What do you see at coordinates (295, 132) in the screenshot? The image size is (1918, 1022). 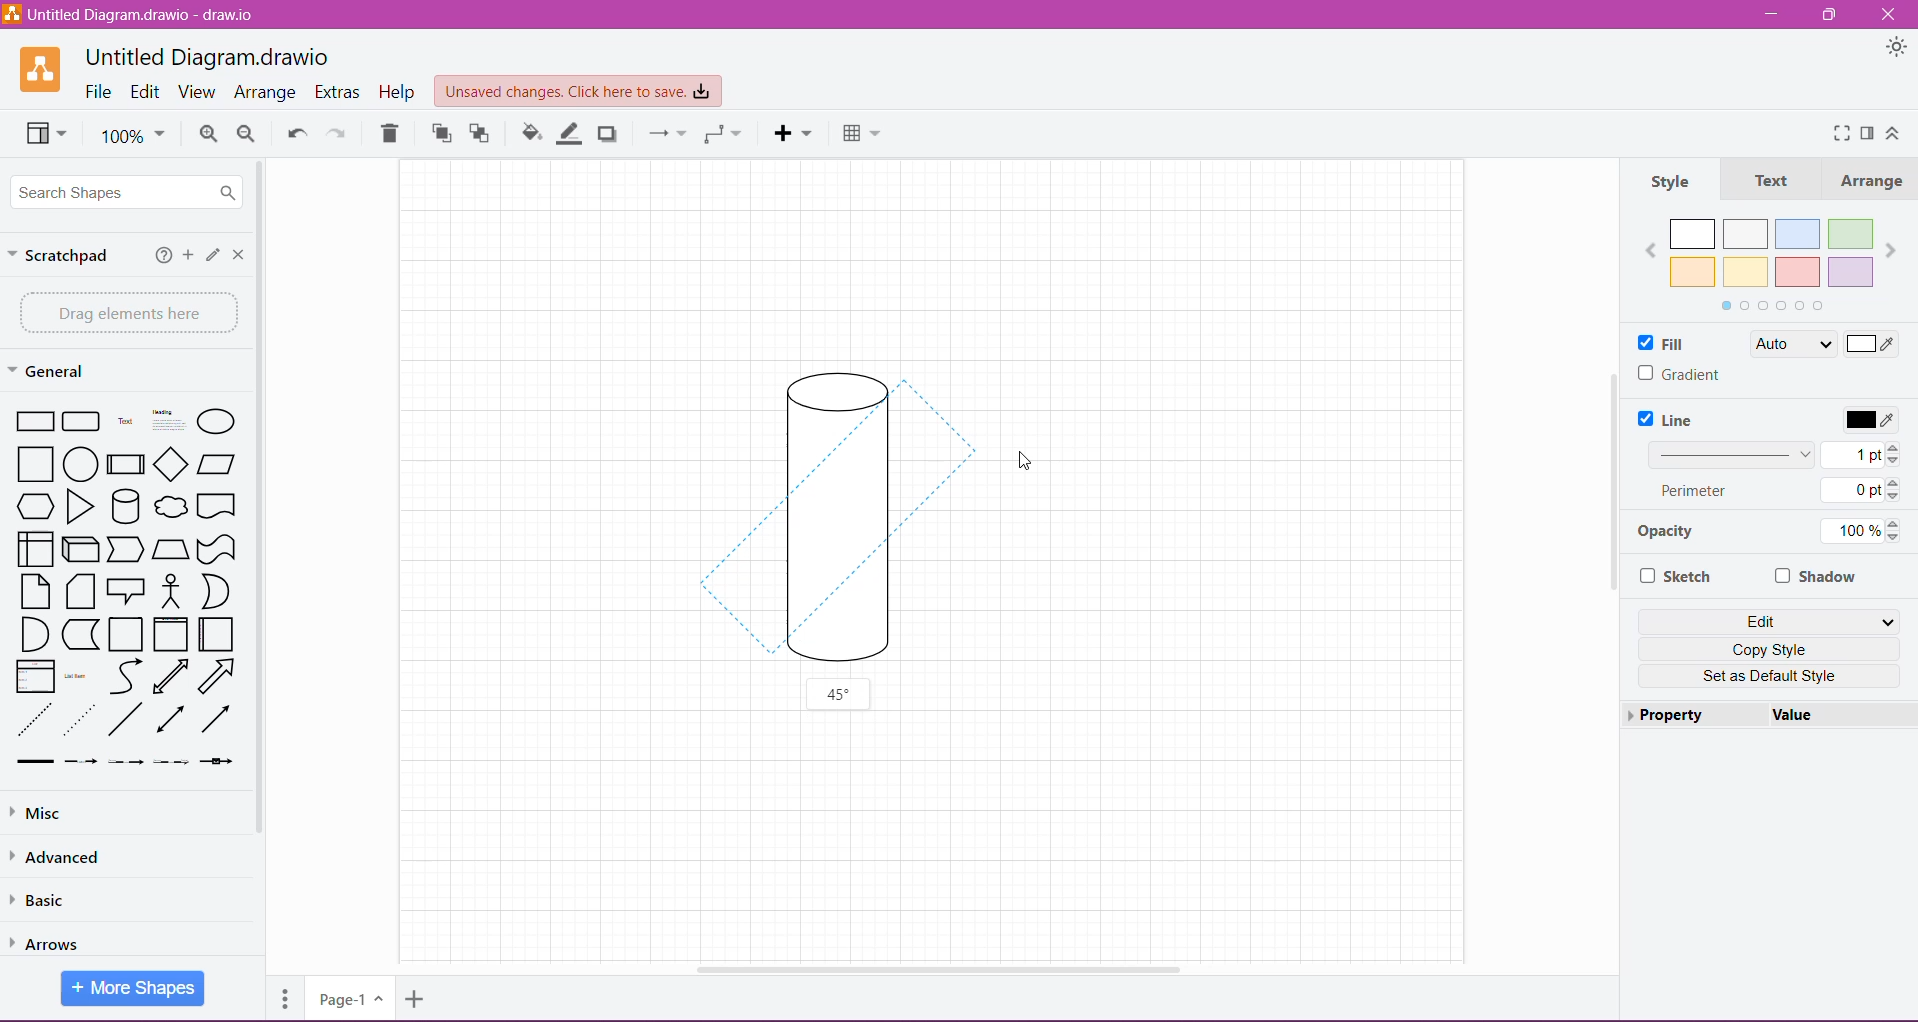 I see `Undo` at bounding box center [295, 132].